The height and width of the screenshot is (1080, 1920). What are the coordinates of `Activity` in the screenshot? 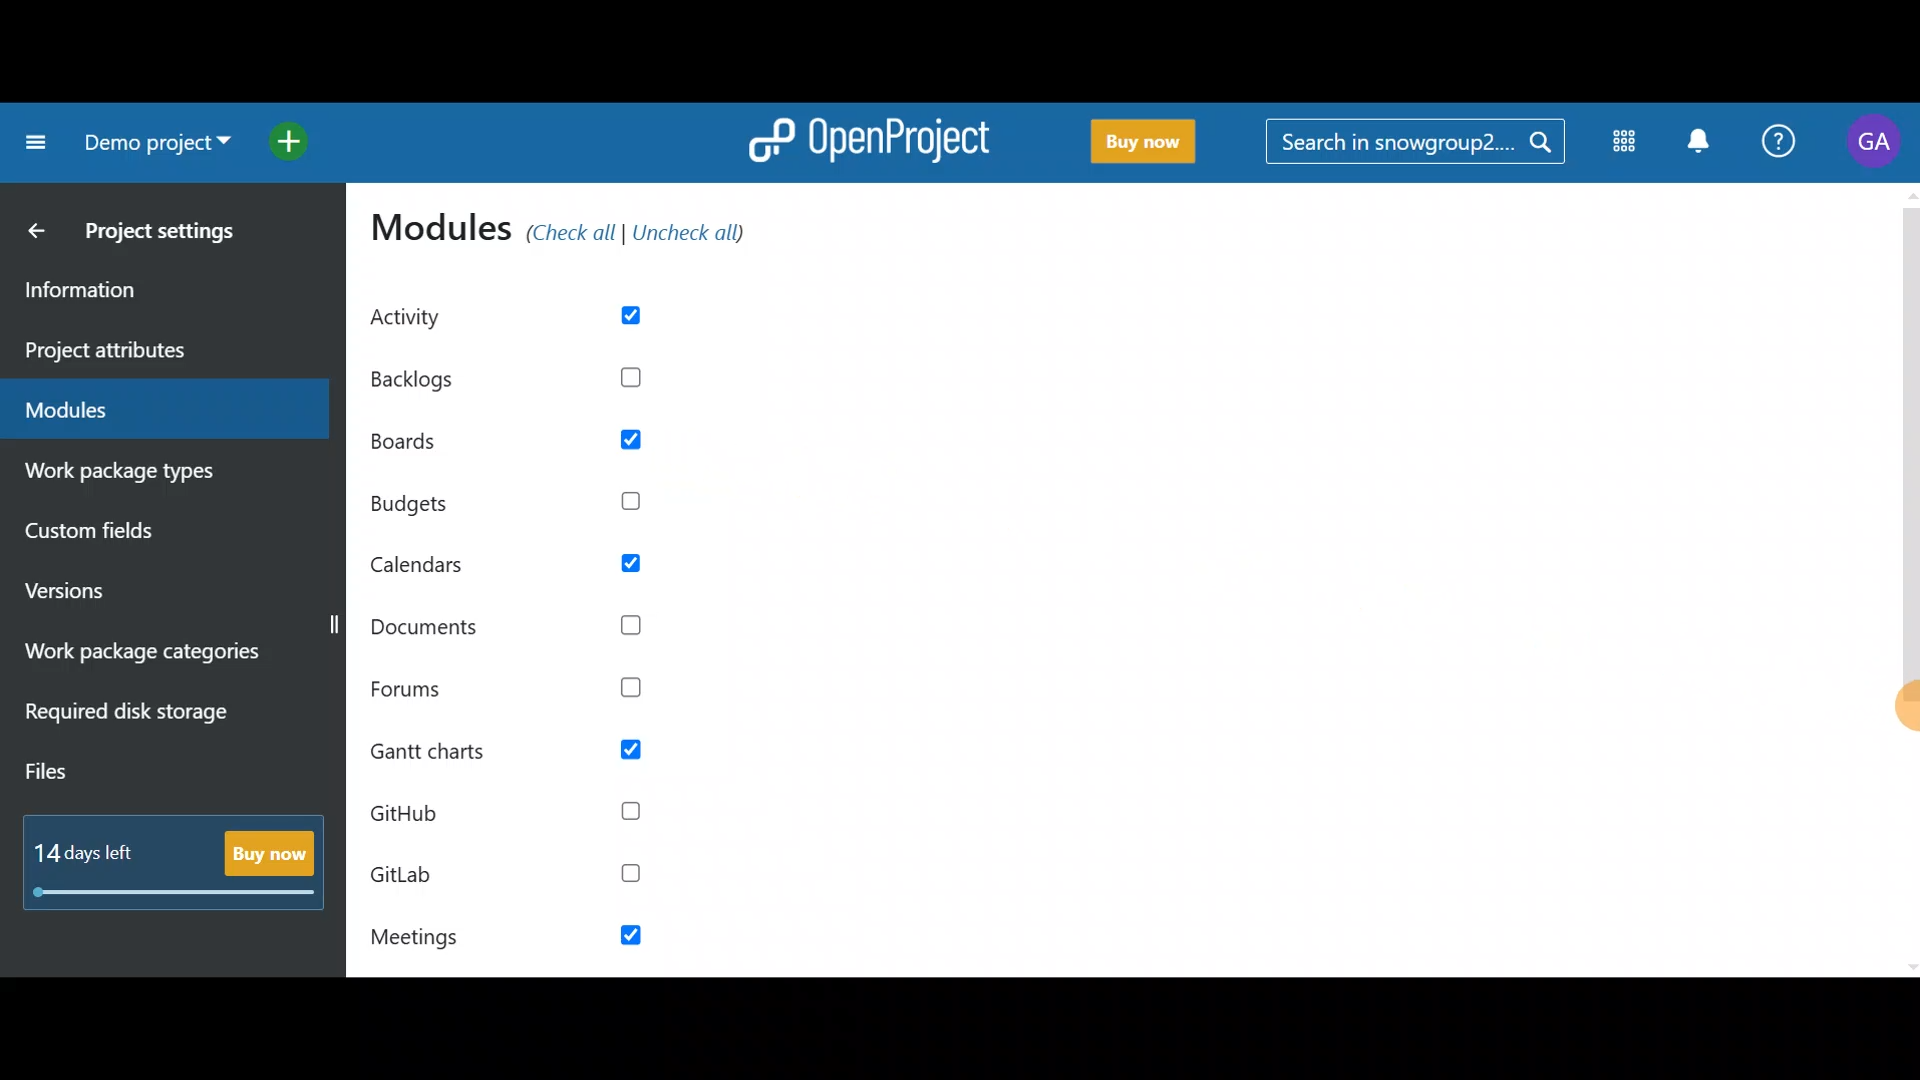 It's located at (527, 316).